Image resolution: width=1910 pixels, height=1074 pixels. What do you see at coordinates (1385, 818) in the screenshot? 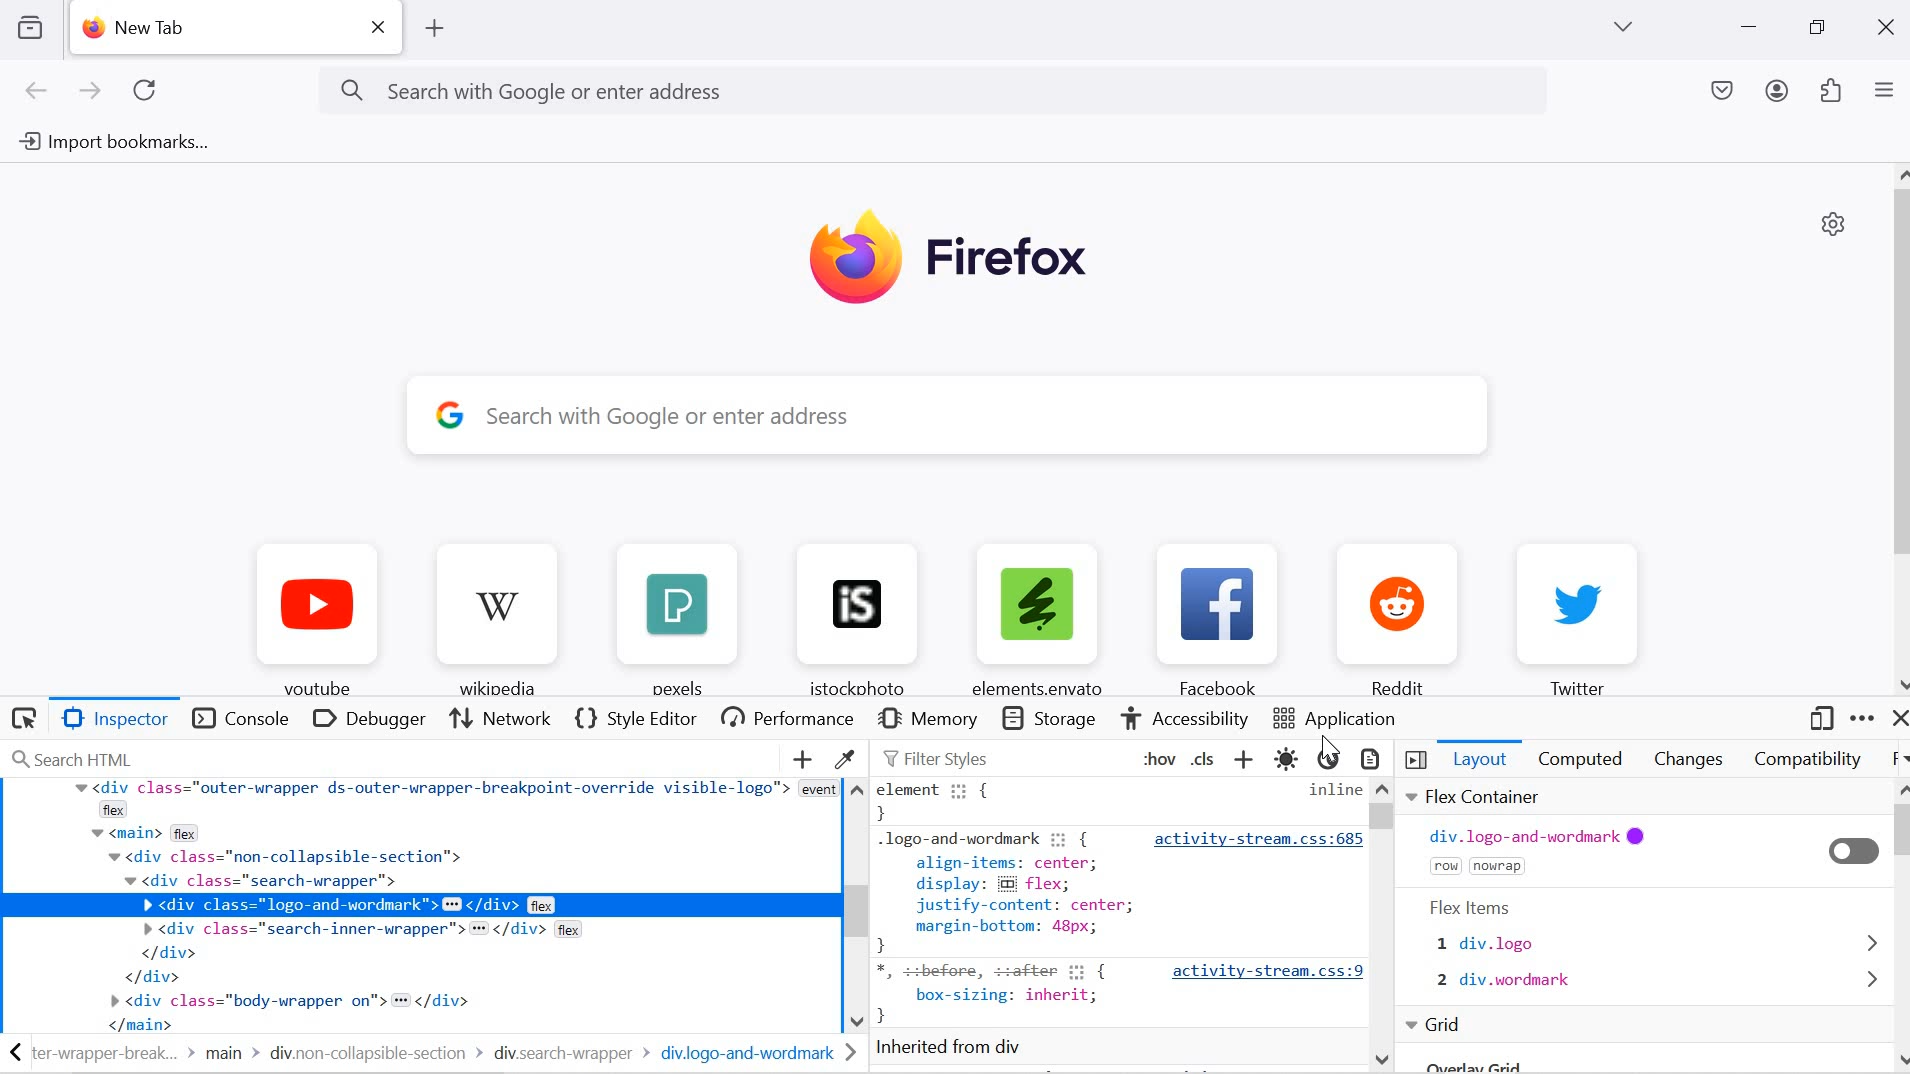
I see `vertical scrollbar` at bounding box center [1385, 818].